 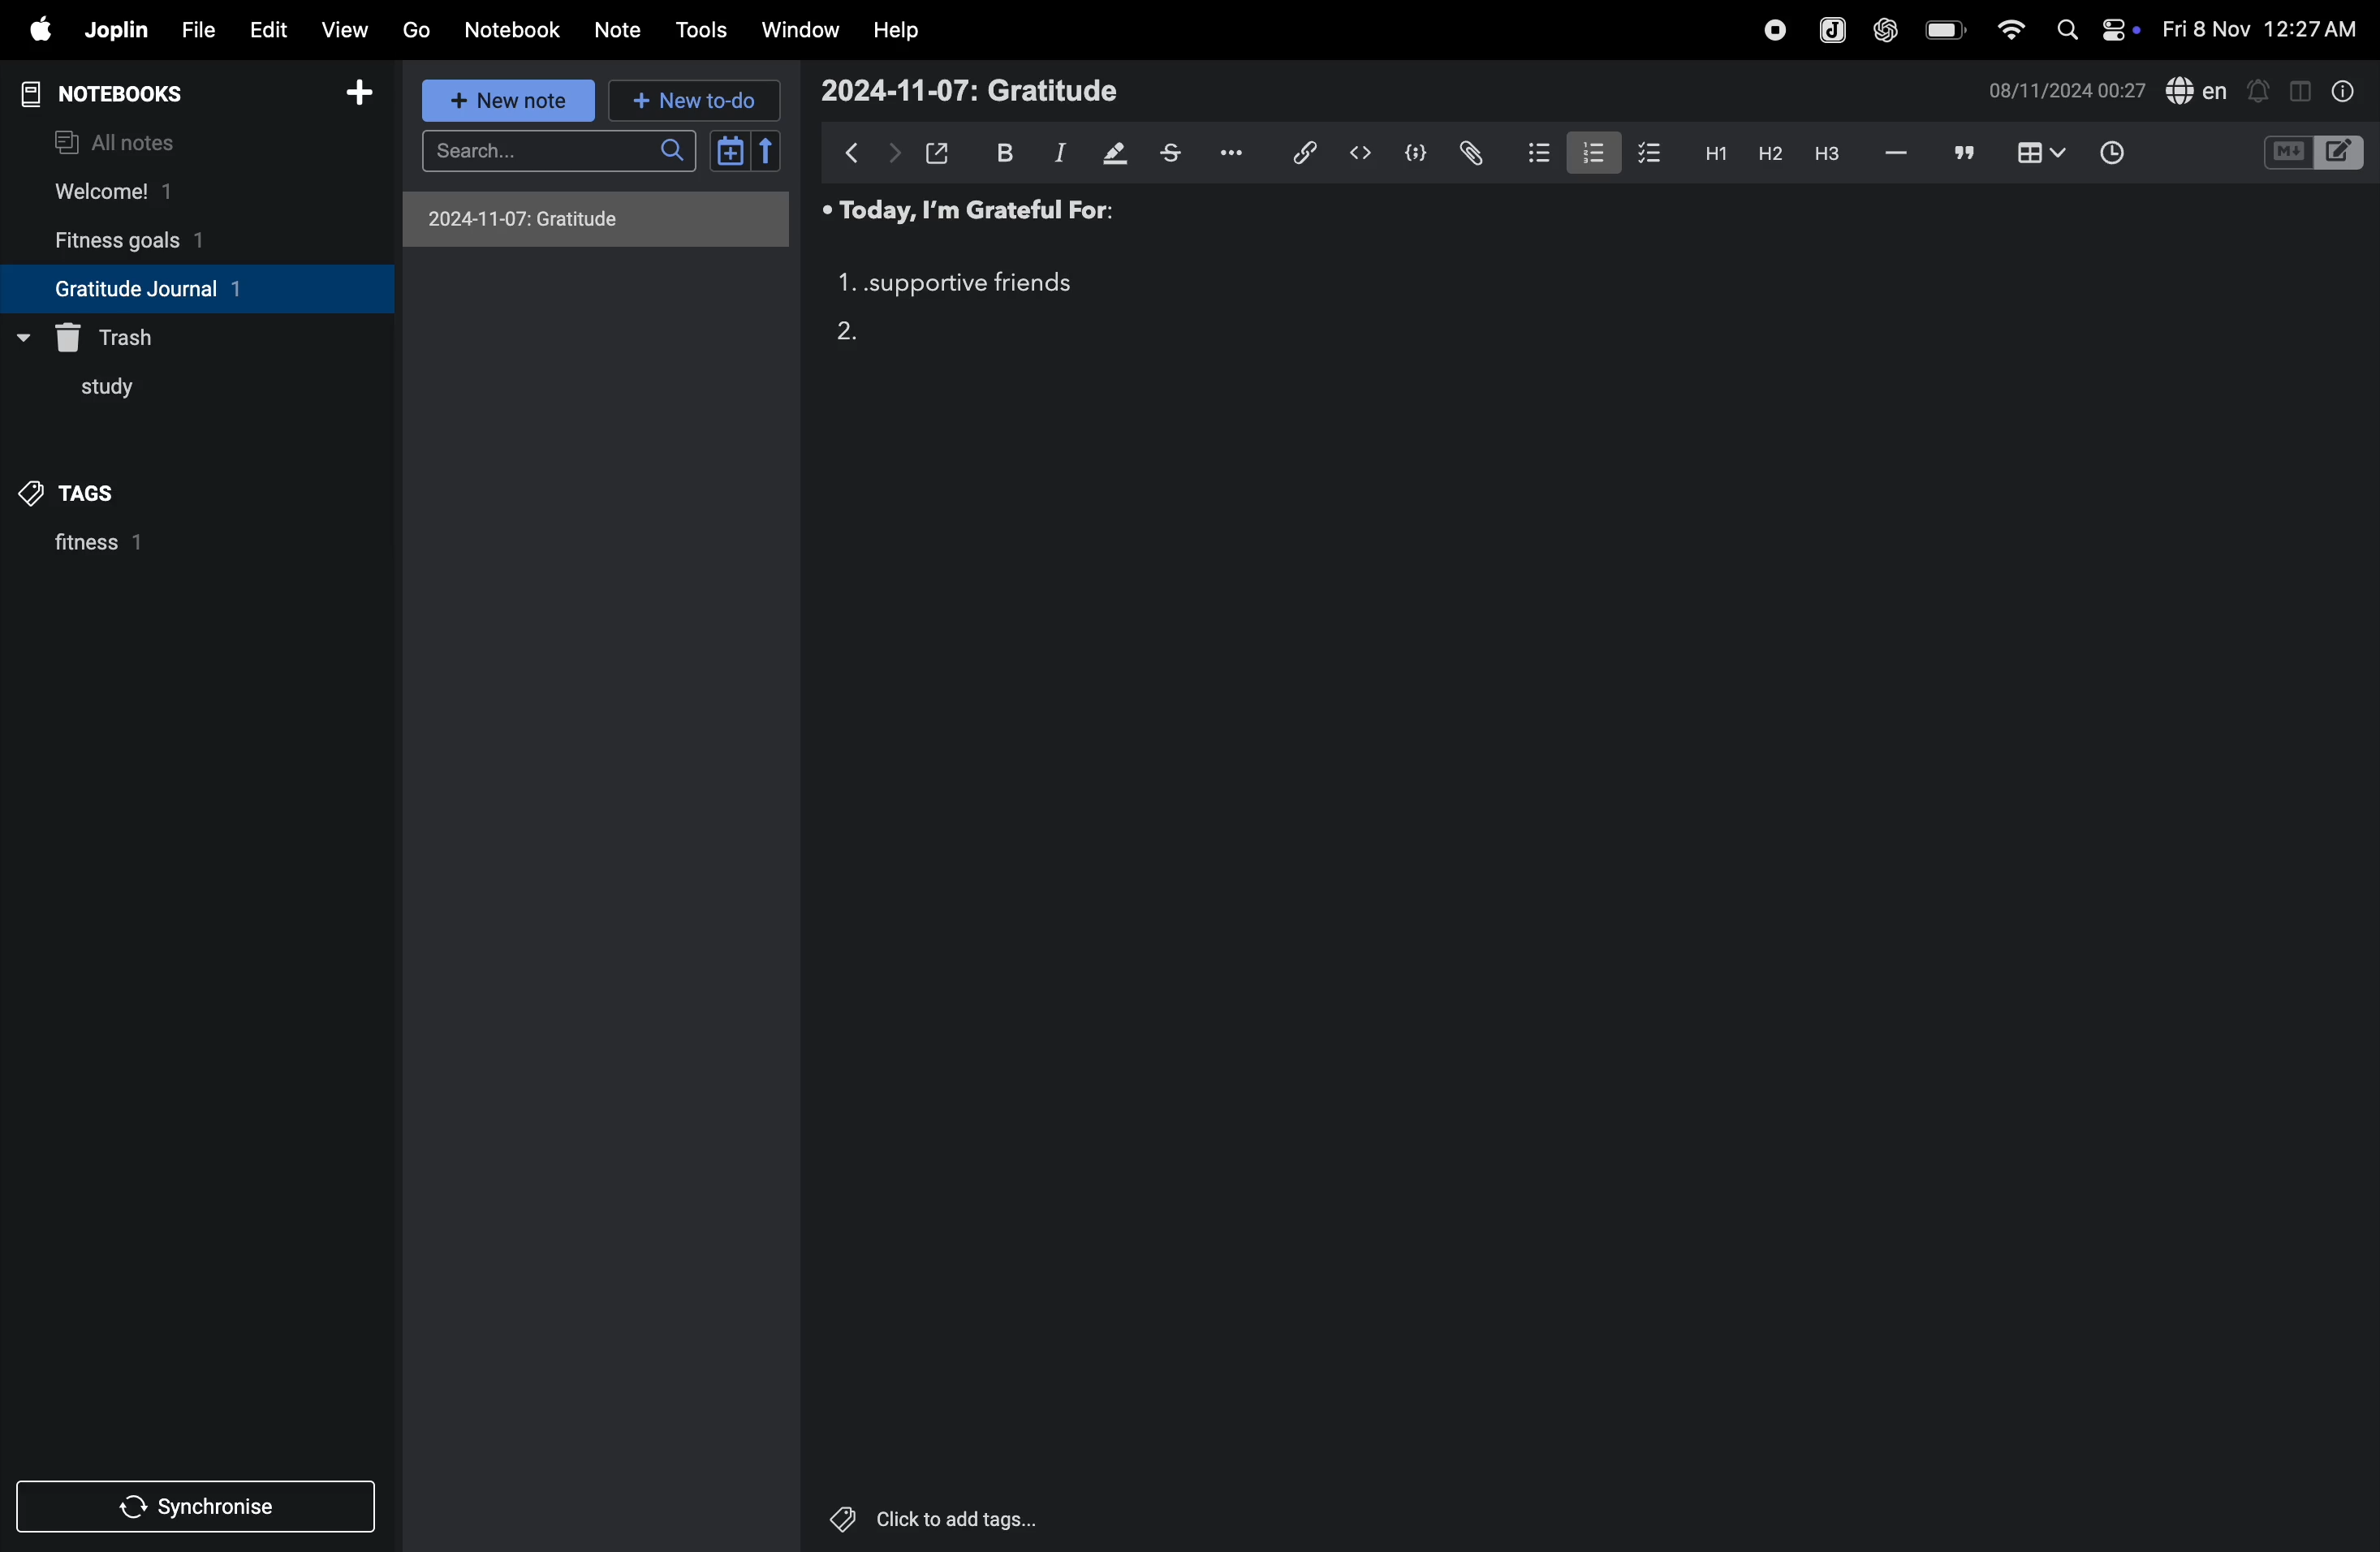 What do you see at coordinates (975, 91) in the screenshot?
I see `2024-11-07: Gratitude` at bounding box center [975, 91].